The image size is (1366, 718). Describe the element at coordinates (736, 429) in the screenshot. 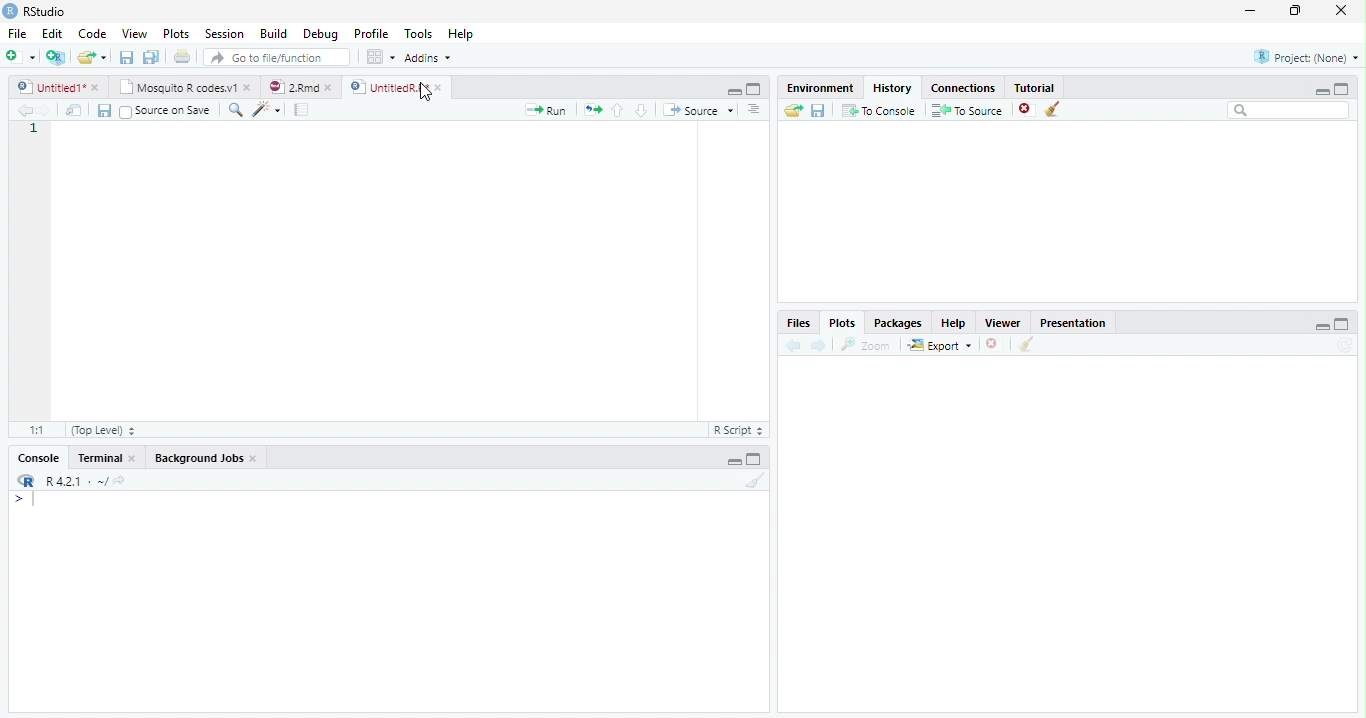

I see `R script` at that location.